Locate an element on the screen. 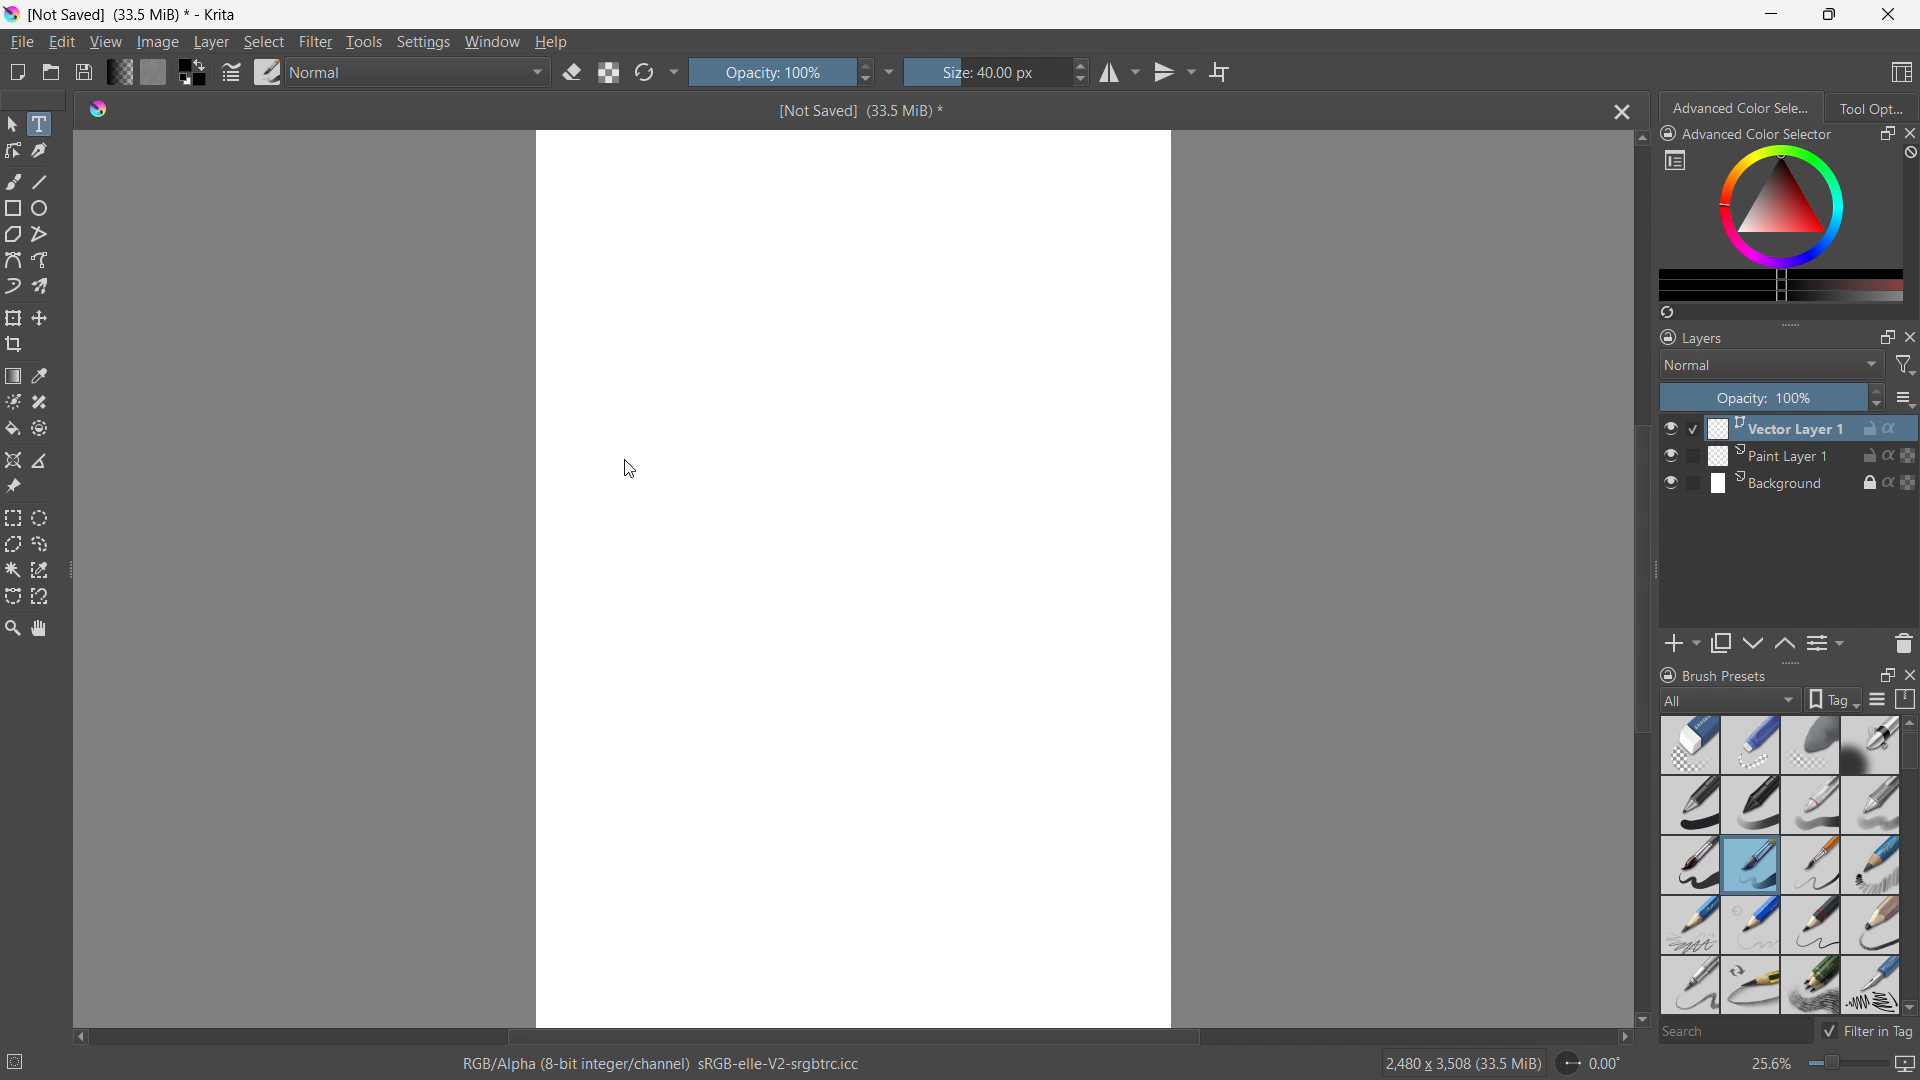 The image size is (1920, 1080). caligraphy tool is located at coordinates (39, 151).